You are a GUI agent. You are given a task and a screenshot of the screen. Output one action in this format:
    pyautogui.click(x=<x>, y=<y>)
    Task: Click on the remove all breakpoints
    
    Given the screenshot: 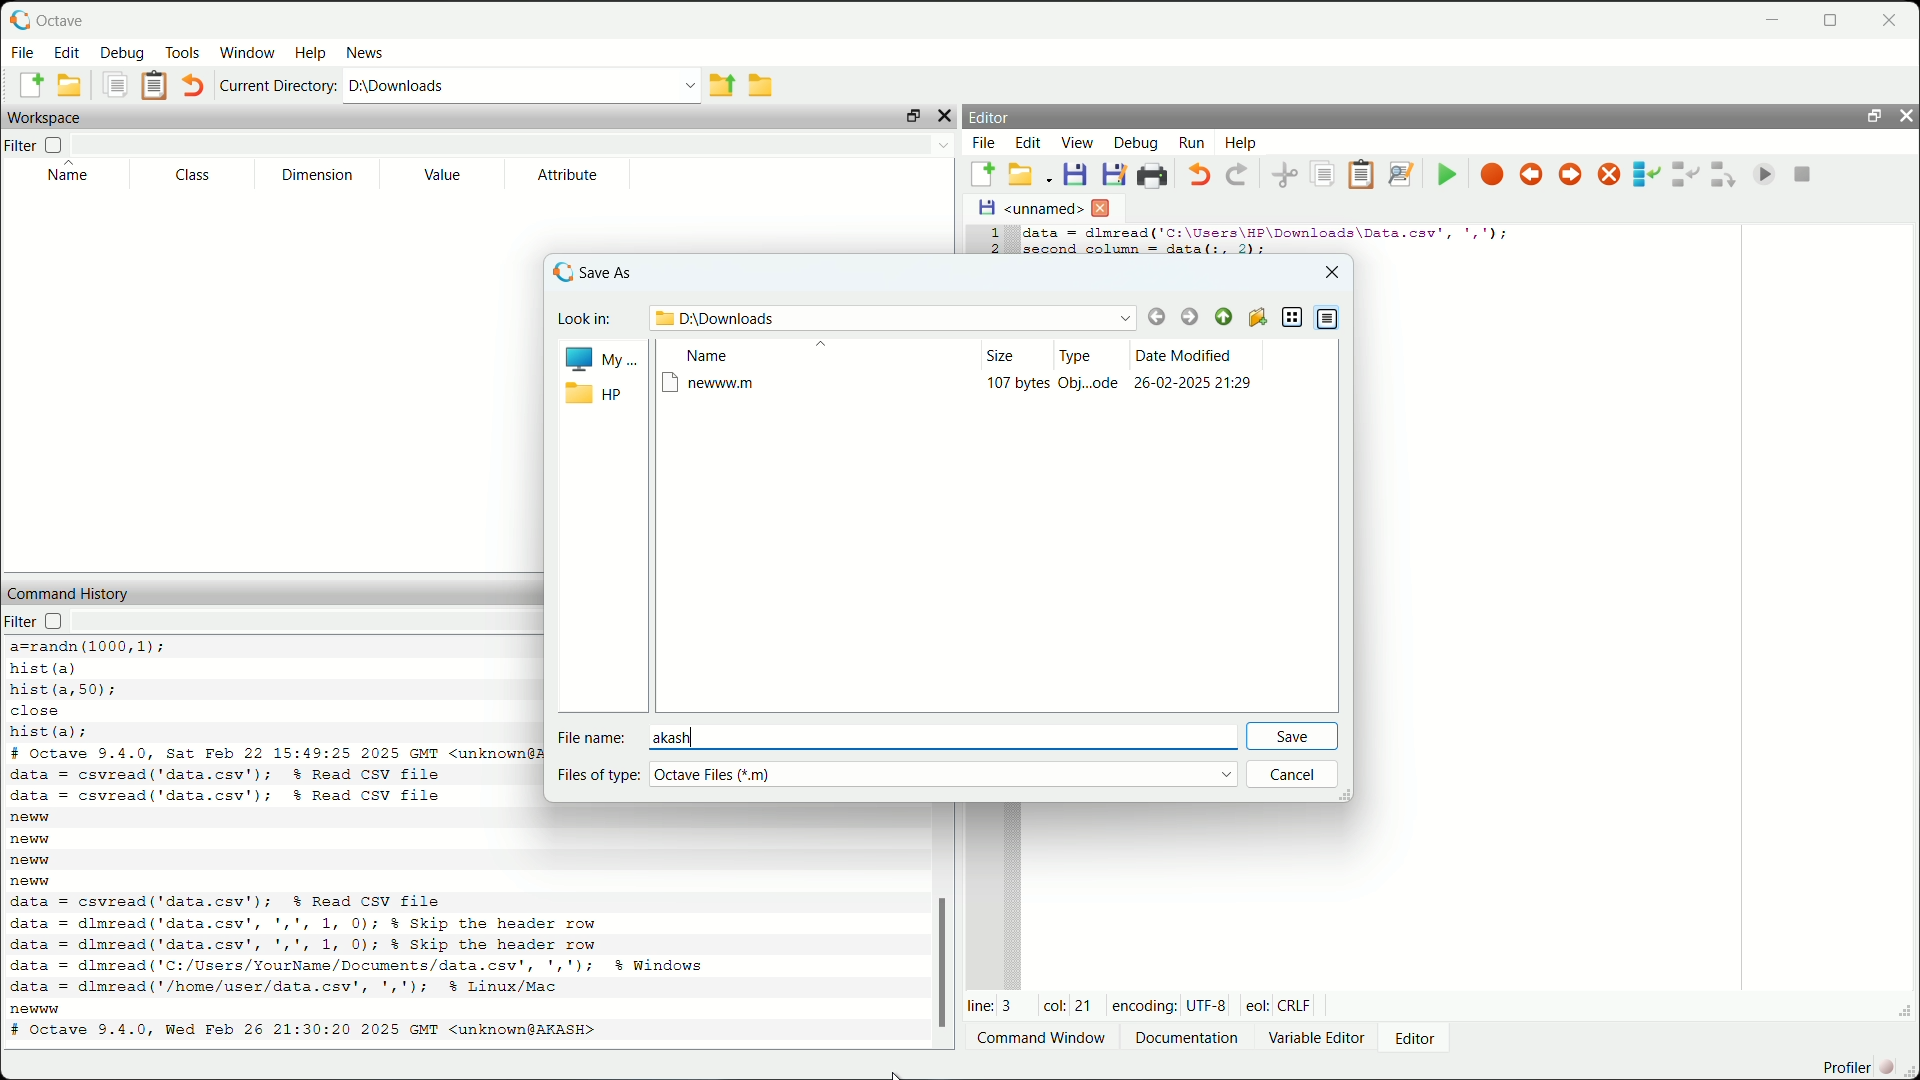 What is the action you would take?
    pyautogui.click(x=1607, y=178)
    